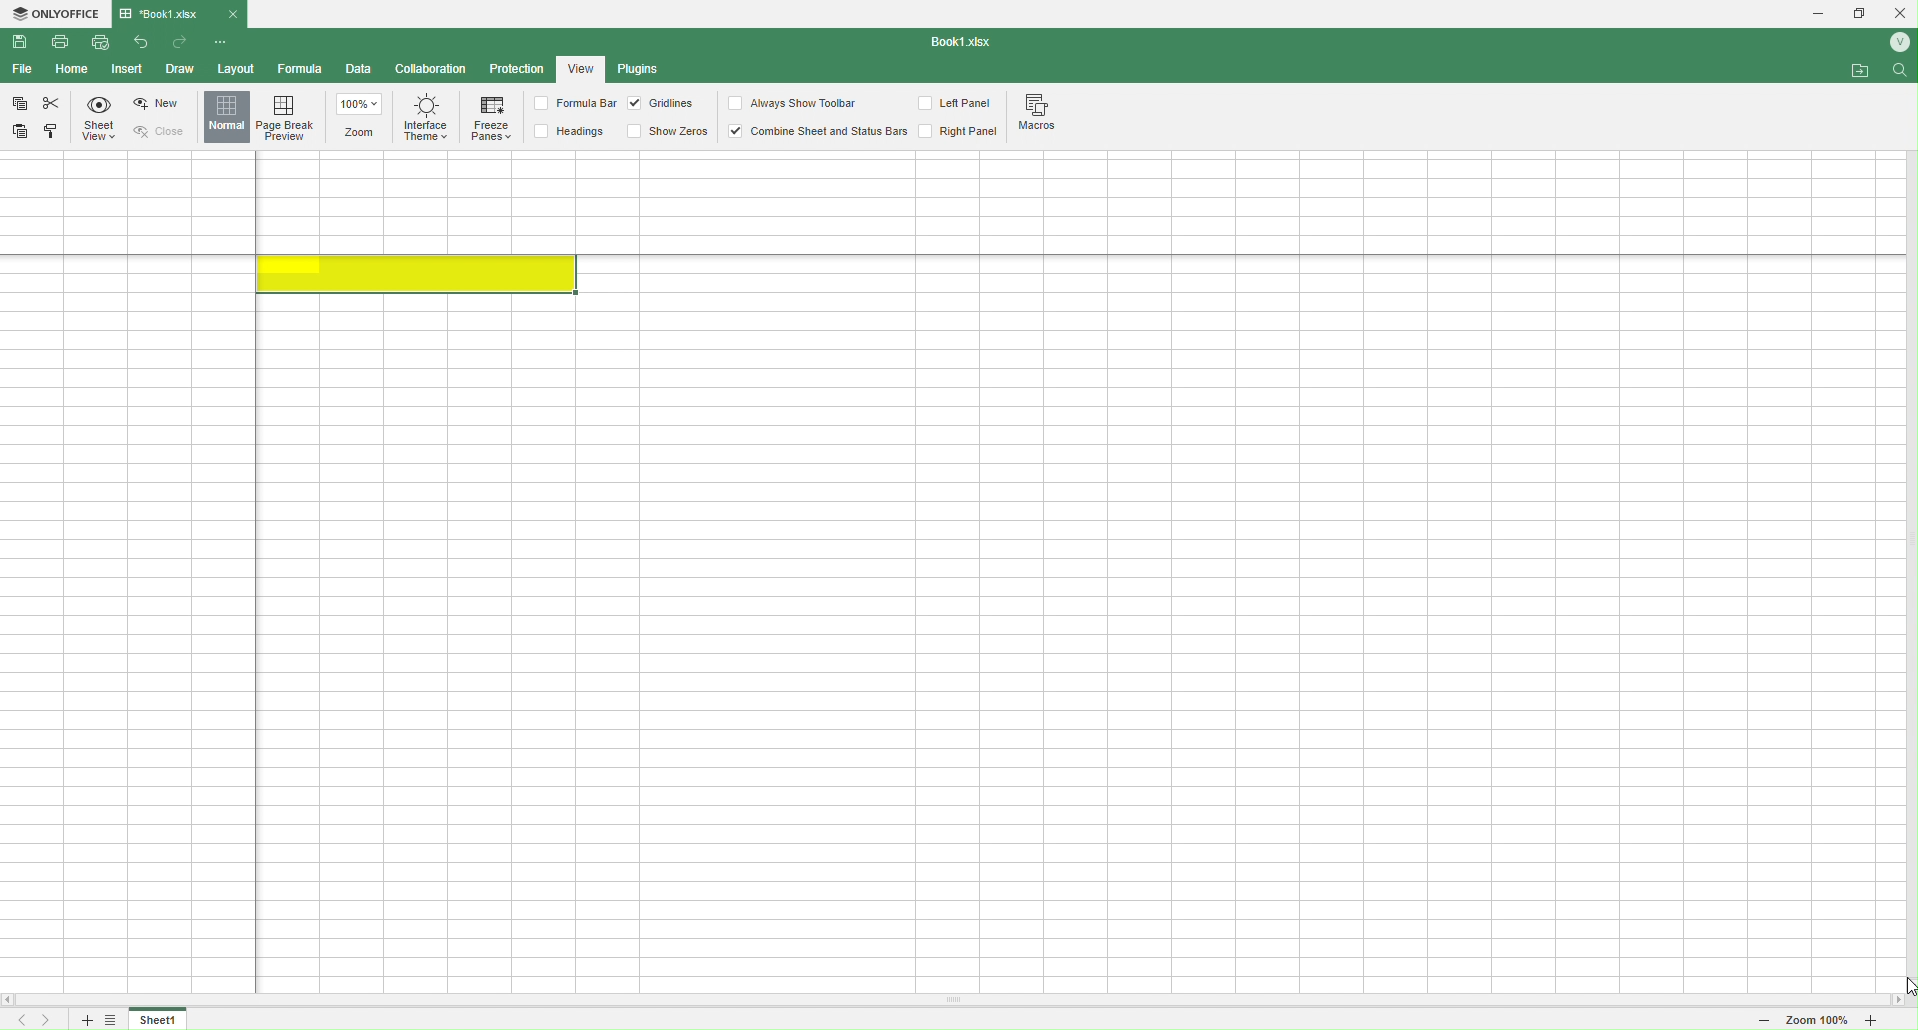  What do you see at coordinates (159, 1020) in the screenshot?
I see `Sheet 1` at bounding box center [159, 1020].